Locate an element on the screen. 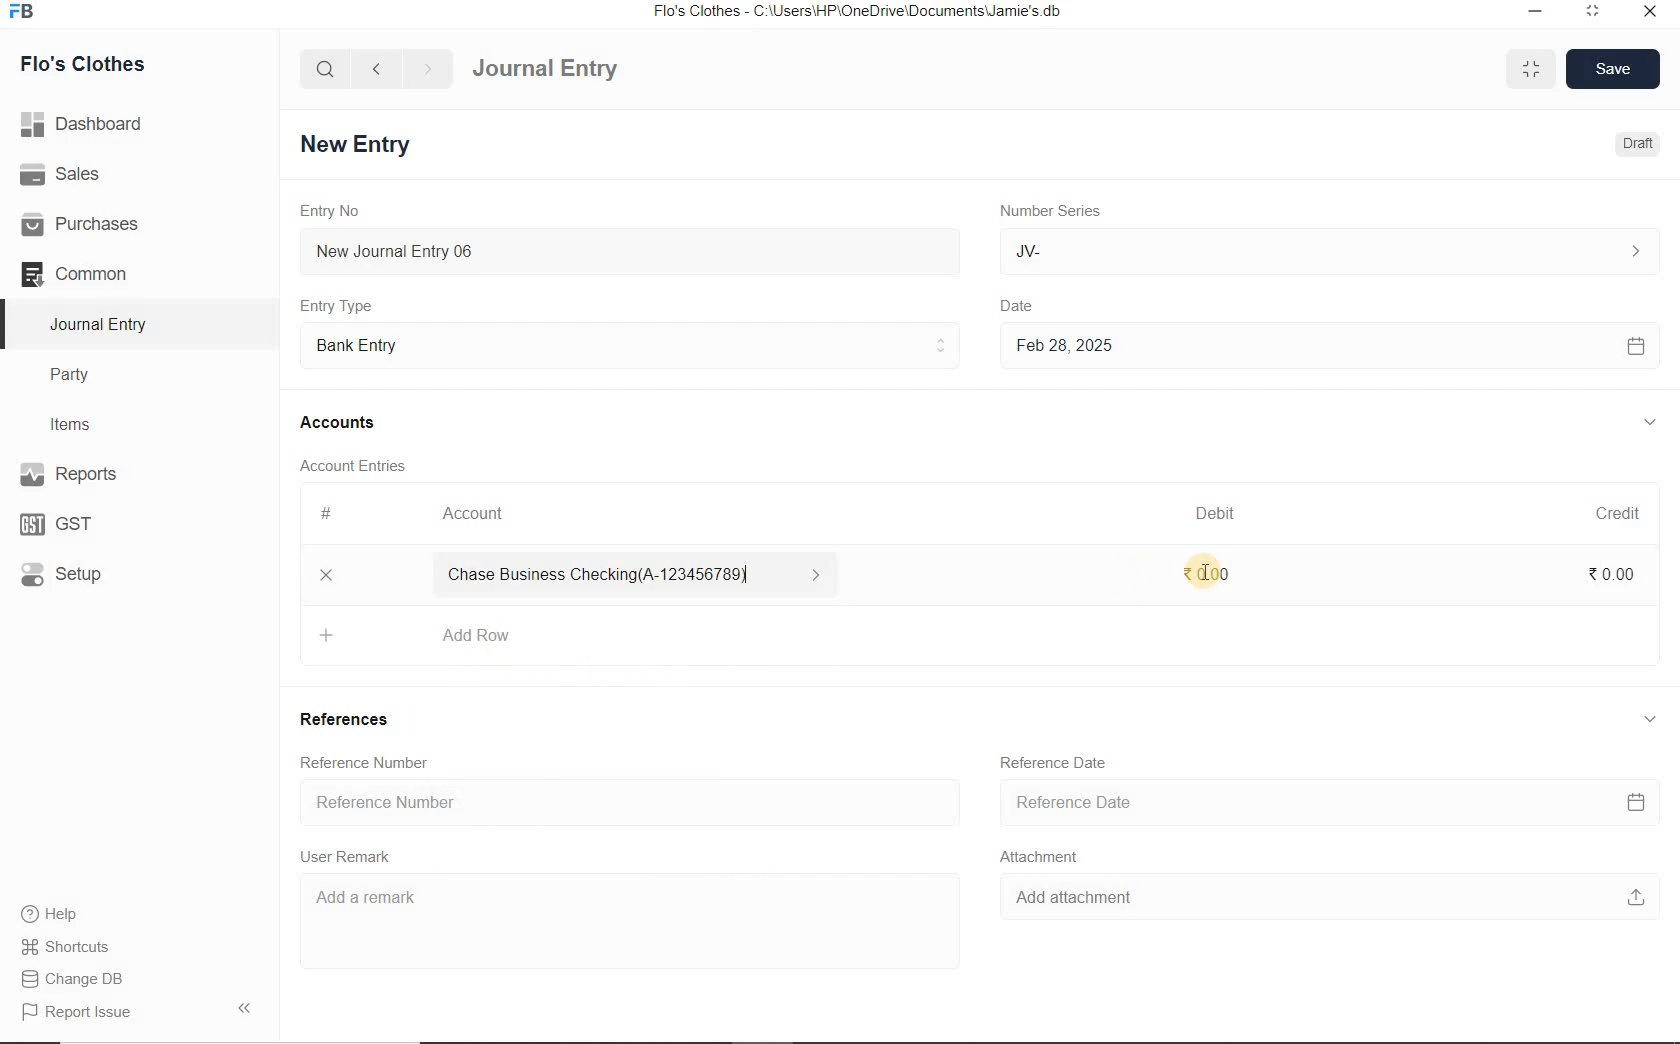  minimise/maximise is located at coordinates (1532, 70).